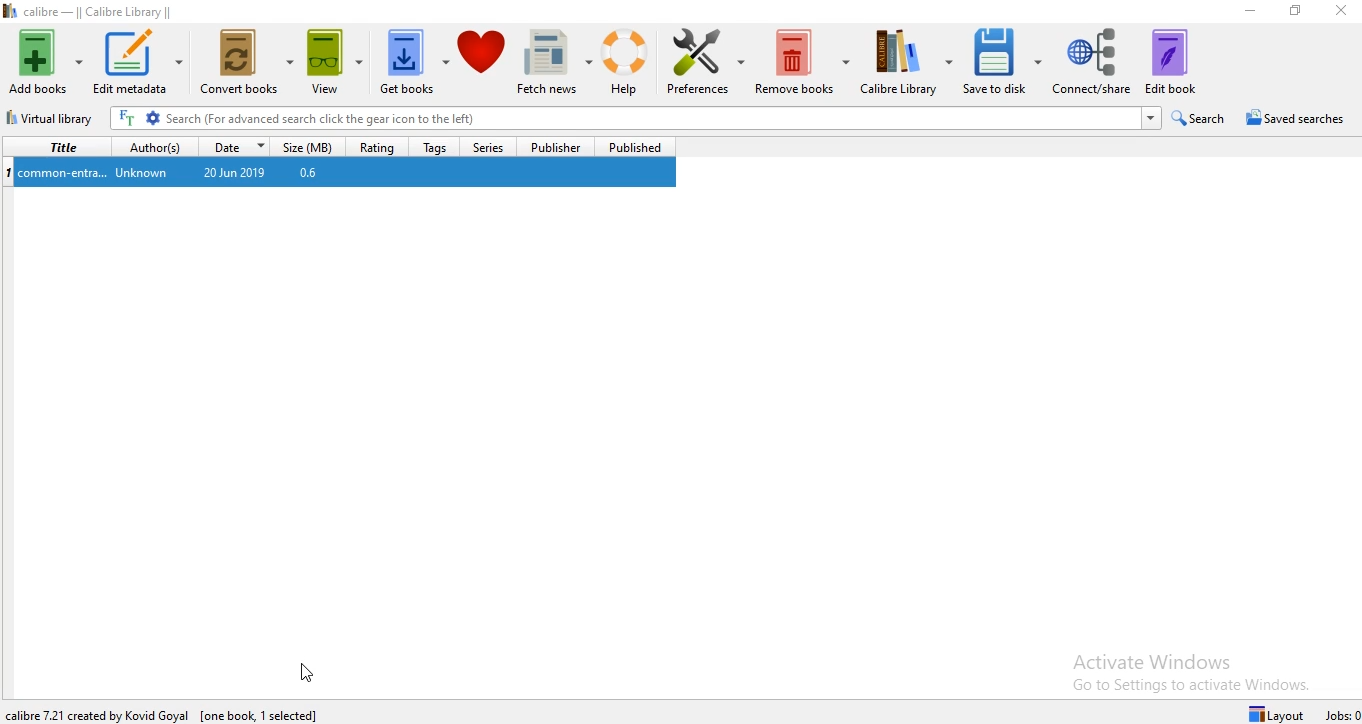 The image size is (1362, 724). Describe the element at coordinates (102, 11) in the screenshot. I see `calibre - || Calibre Library ||` at that location.